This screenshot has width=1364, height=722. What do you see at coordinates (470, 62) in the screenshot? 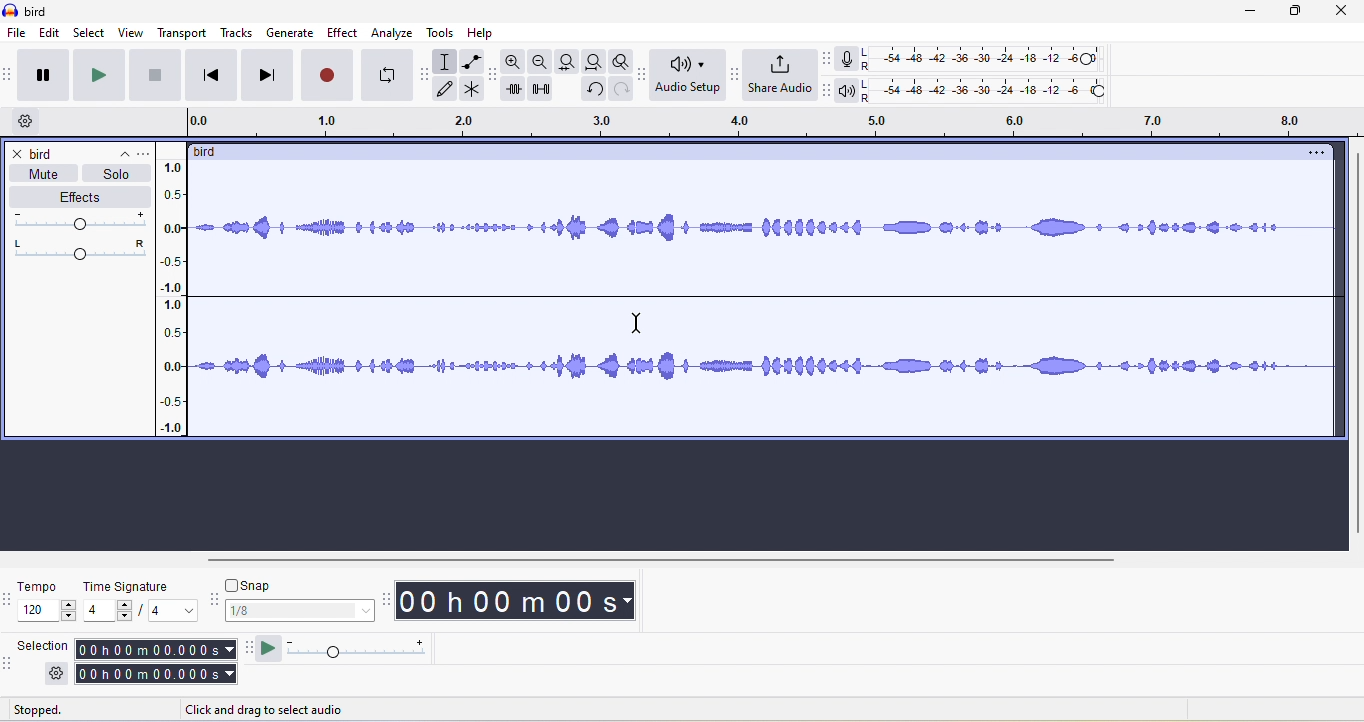
I see `envelope tool` at bounding box center [470, 62].